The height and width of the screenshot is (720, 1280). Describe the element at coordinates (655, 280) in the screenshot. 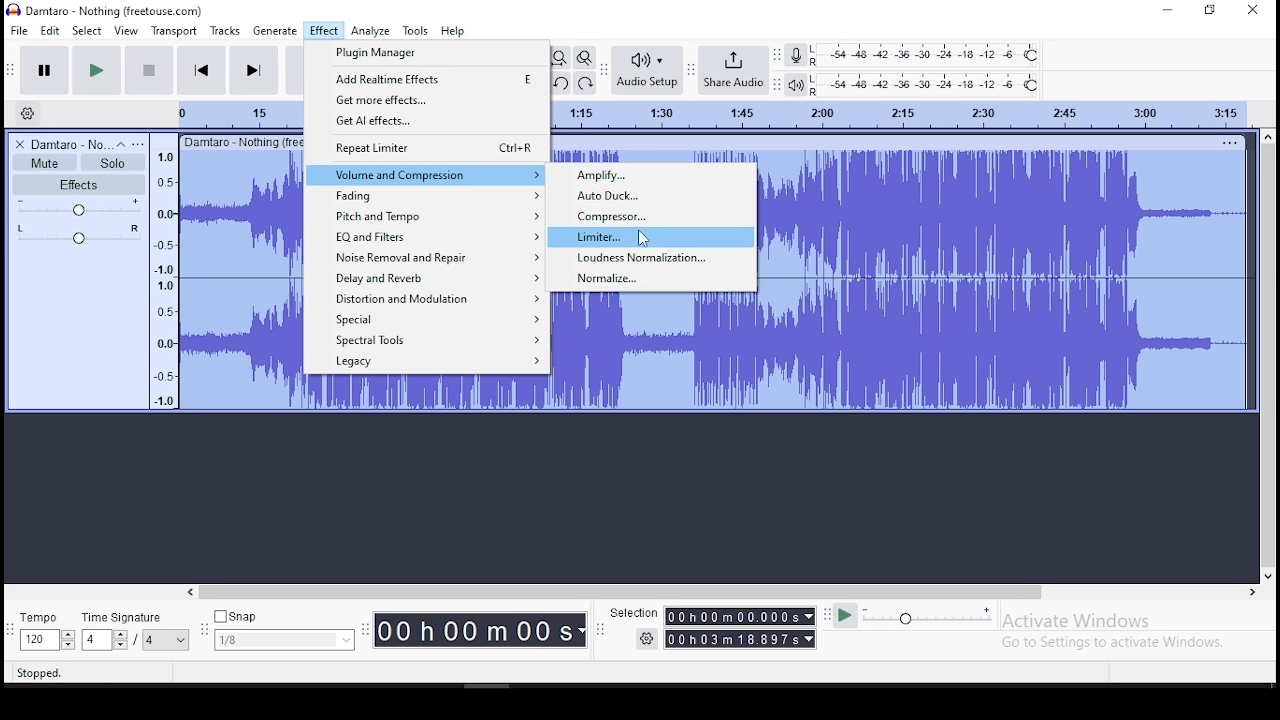

I see `normalize` at that location.